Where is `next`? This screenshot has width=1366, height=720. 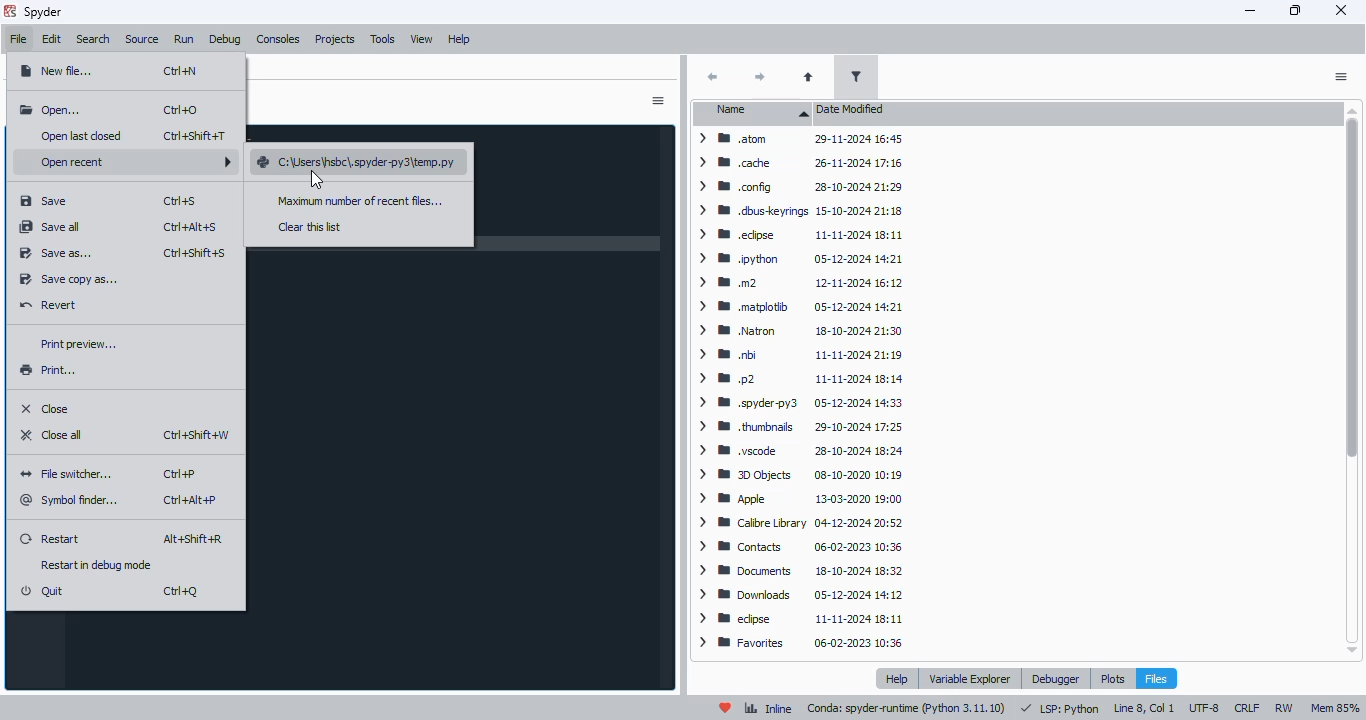
next is located at coordinates (759, 77).